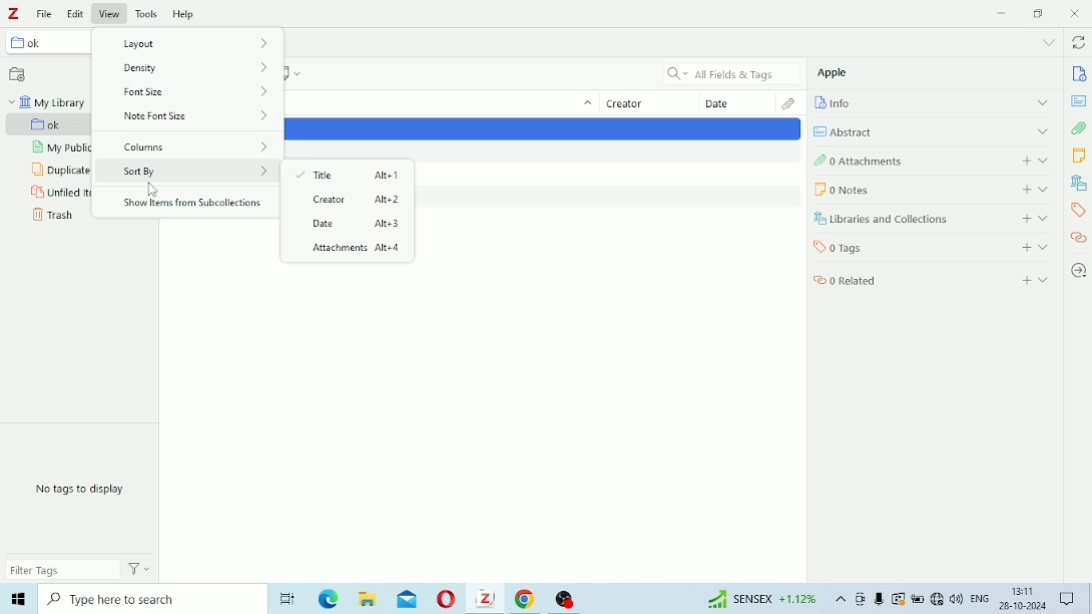  Describe the element at coordinates (59, 124) in the screenshot. I see `ok` at that location.